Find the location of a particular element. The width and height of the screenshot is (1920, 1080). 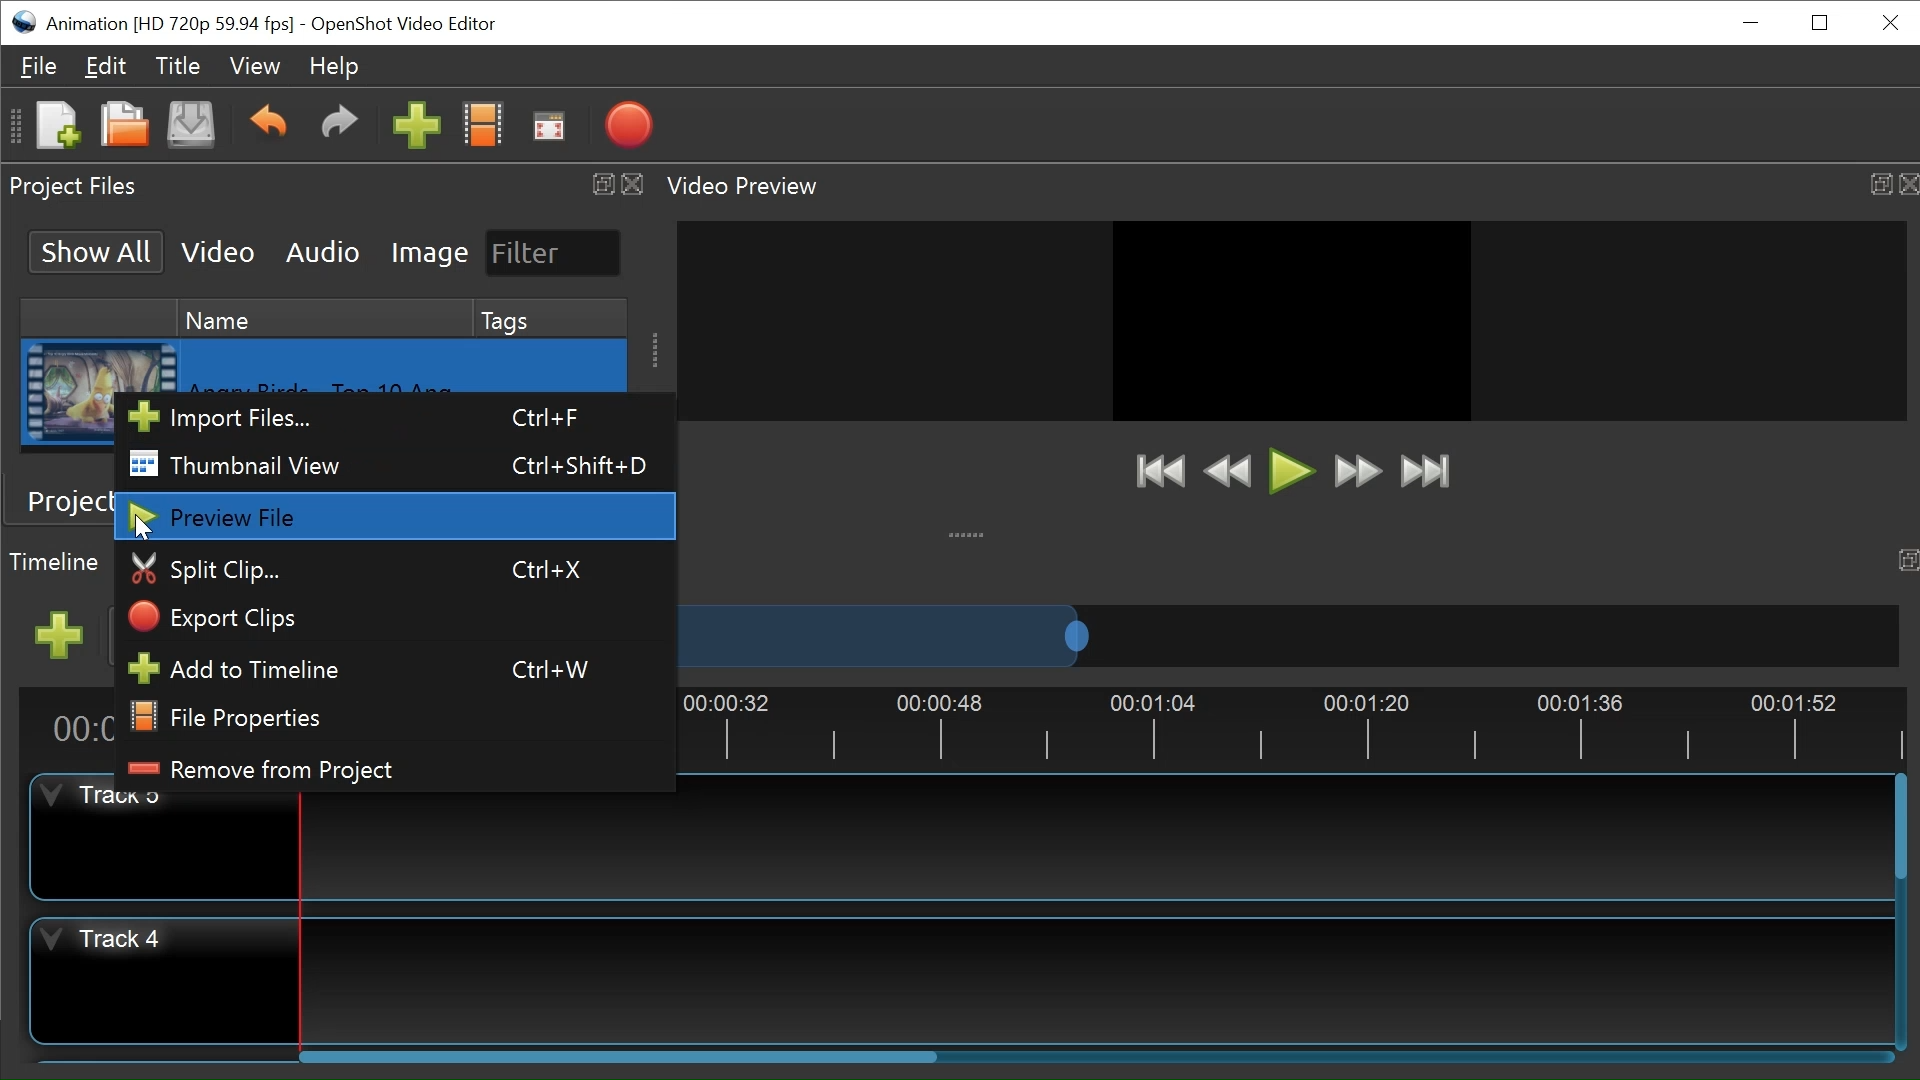

Timeline is located at coordinates (1293, 725).